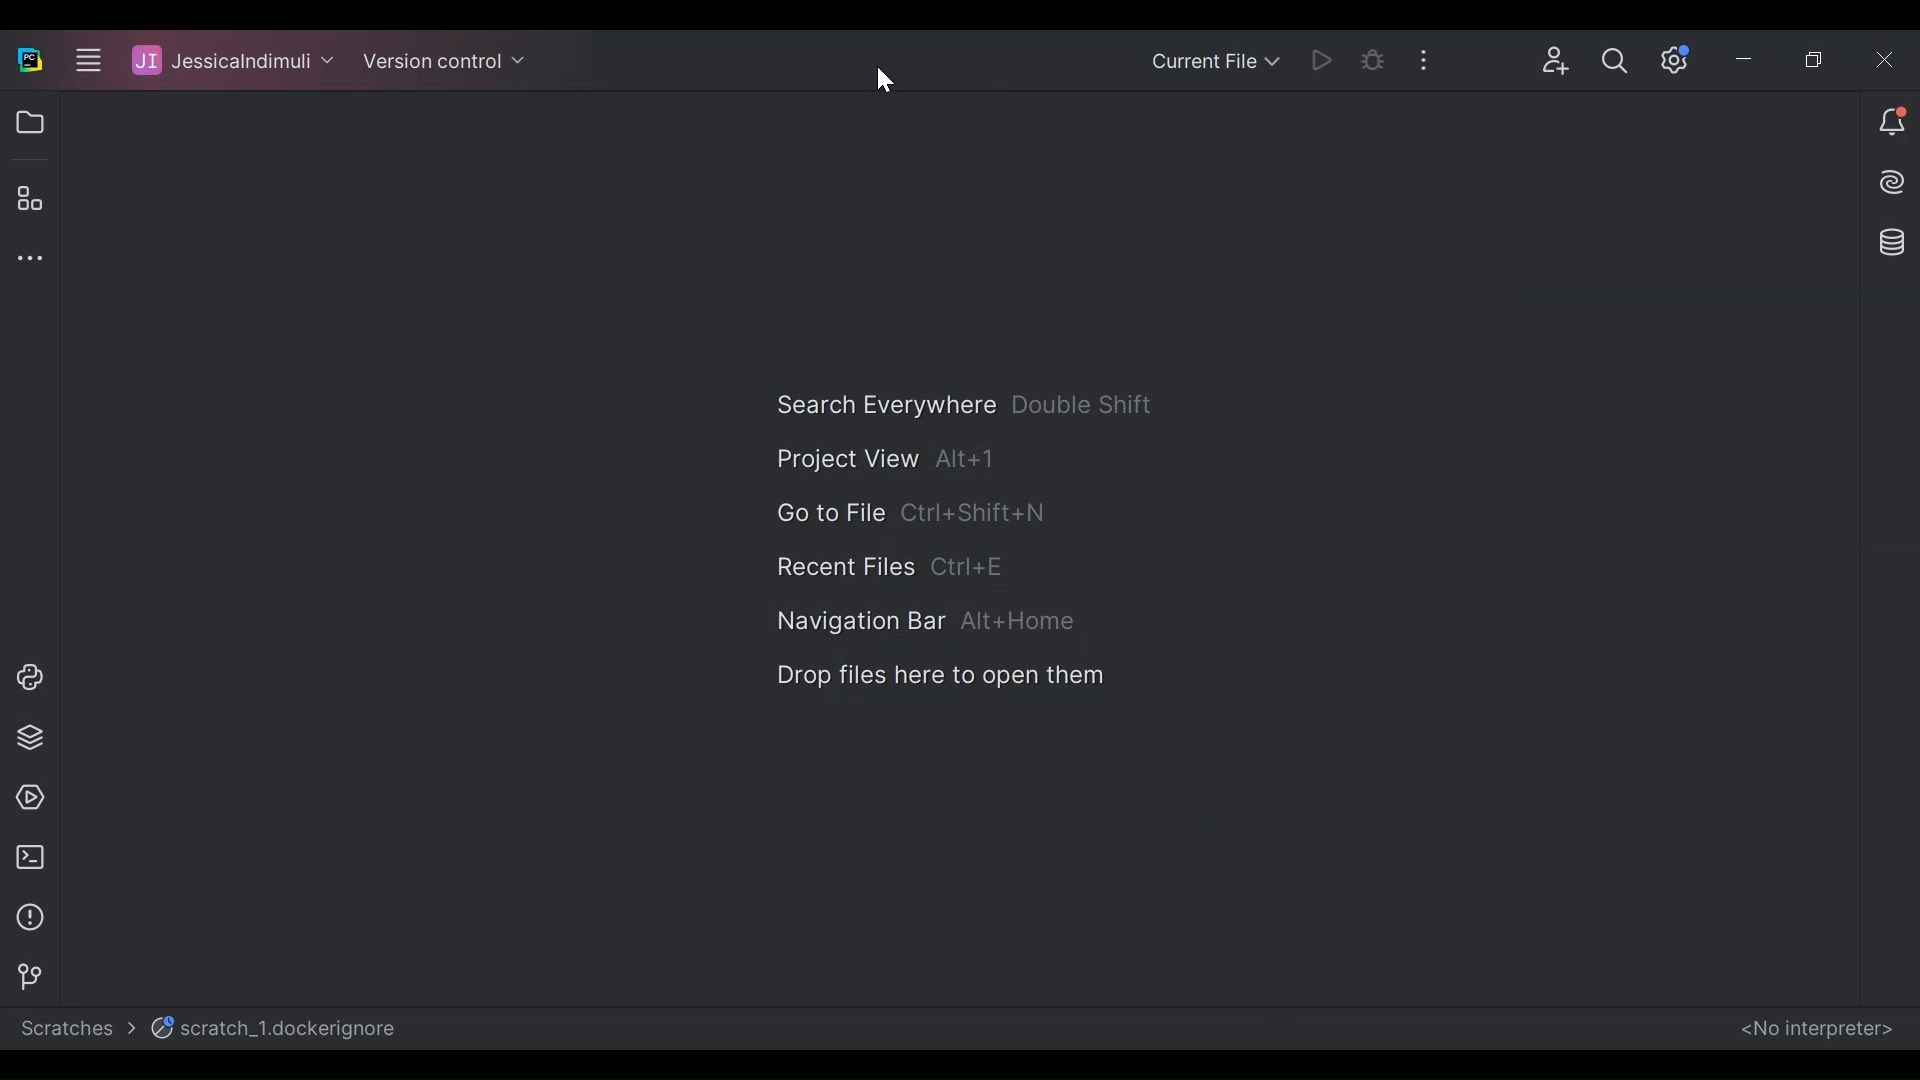 The image size is (1920, 1080). What do you see at coordinates (1438, 57) in the screenshot?
I see `more` at bounding box center [1438, 57].